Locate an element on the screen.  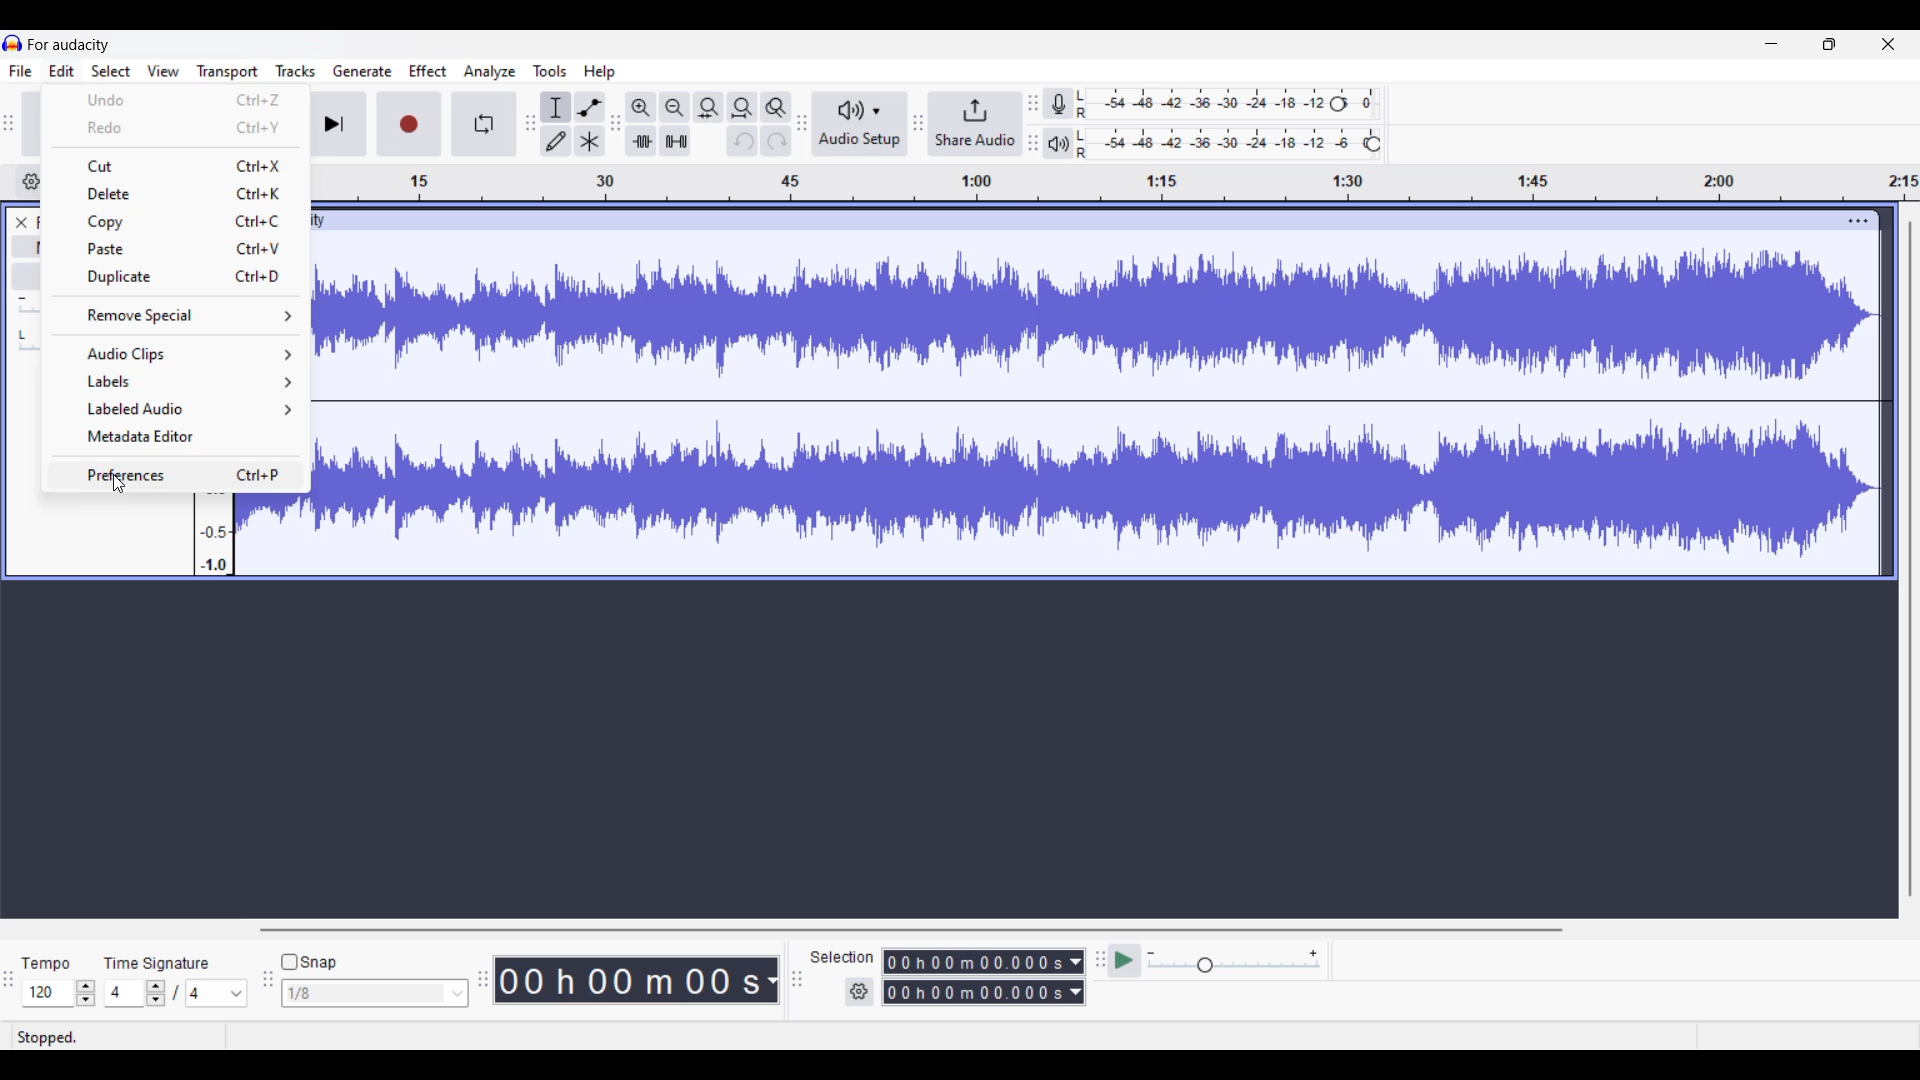
Cut is located at coordinates (185, 167).